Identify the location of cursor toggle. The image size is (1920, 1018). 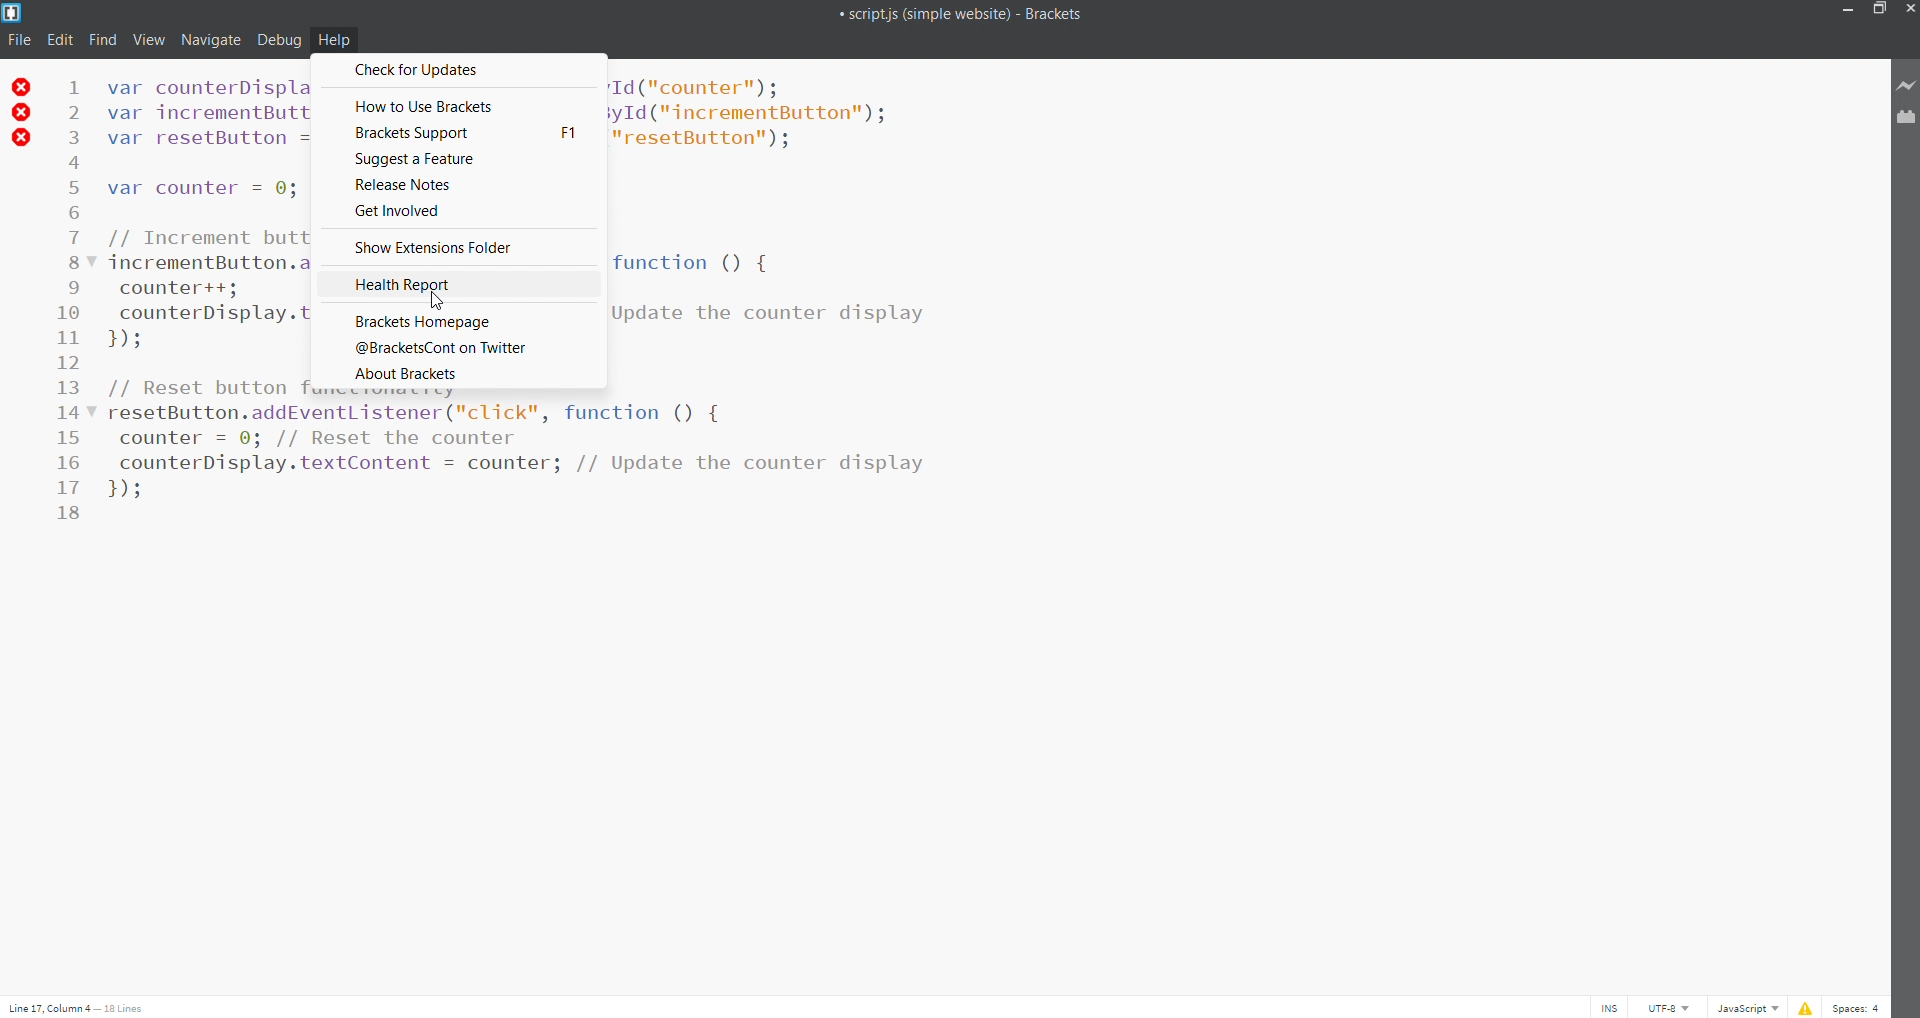
(1606, 1006).